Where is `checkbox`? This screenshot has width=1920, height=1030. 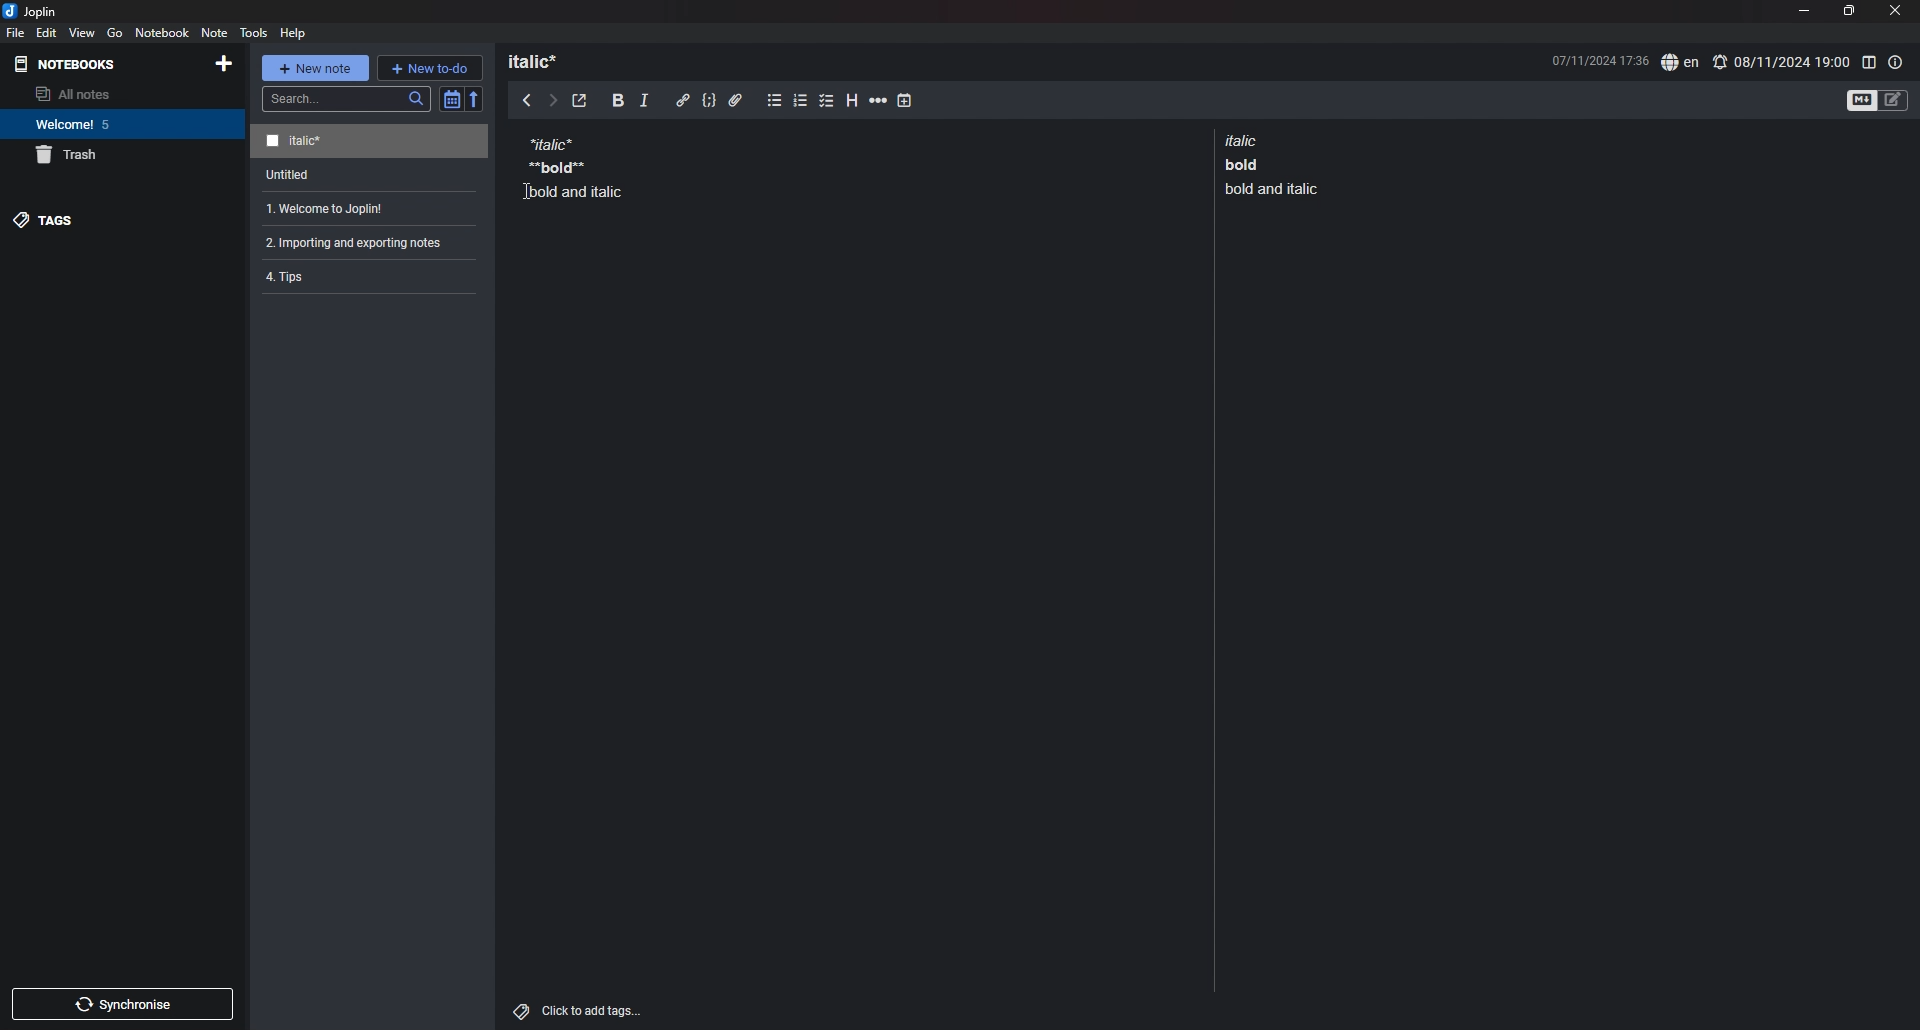 checkbox is located at coordinates (827, 102).